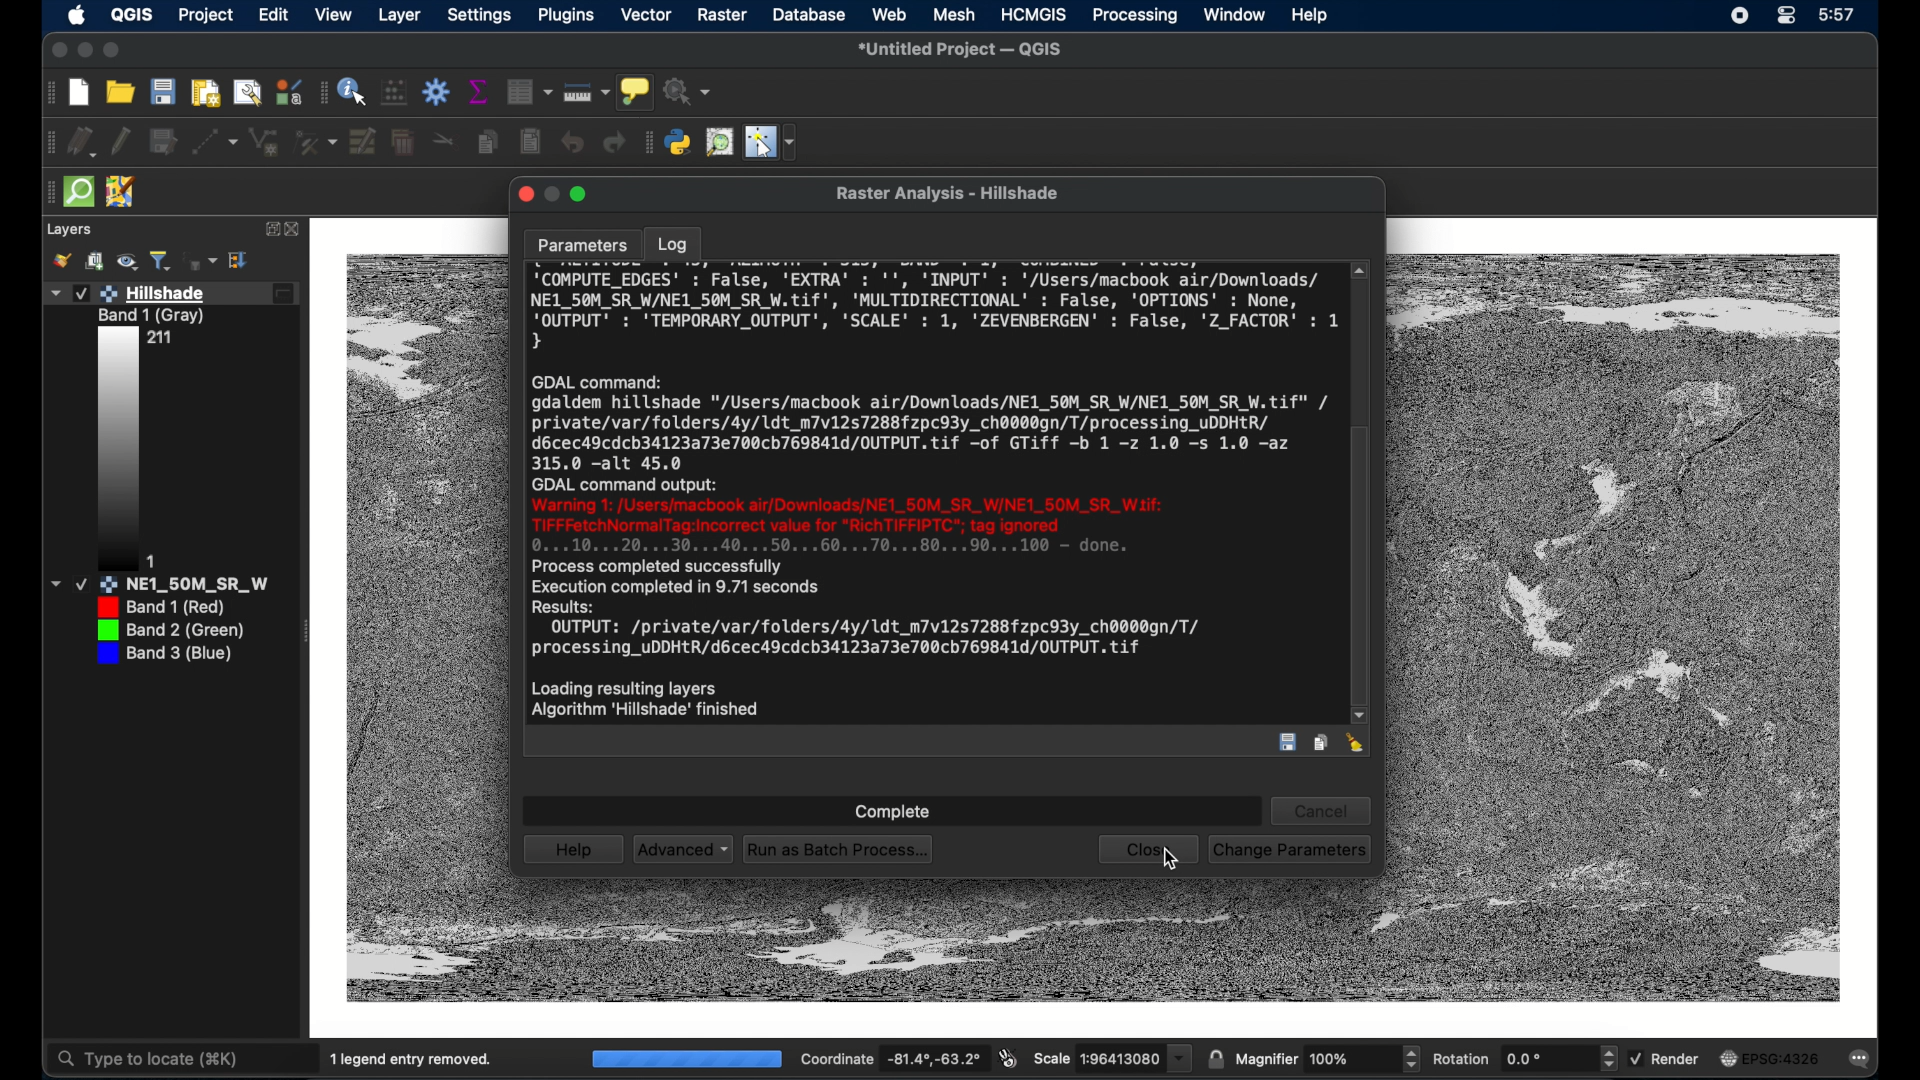 This screenshot has height=1080, width=1920. Describe the element at coordinates (54, 51) in the screenshot. I see `close` at that location.